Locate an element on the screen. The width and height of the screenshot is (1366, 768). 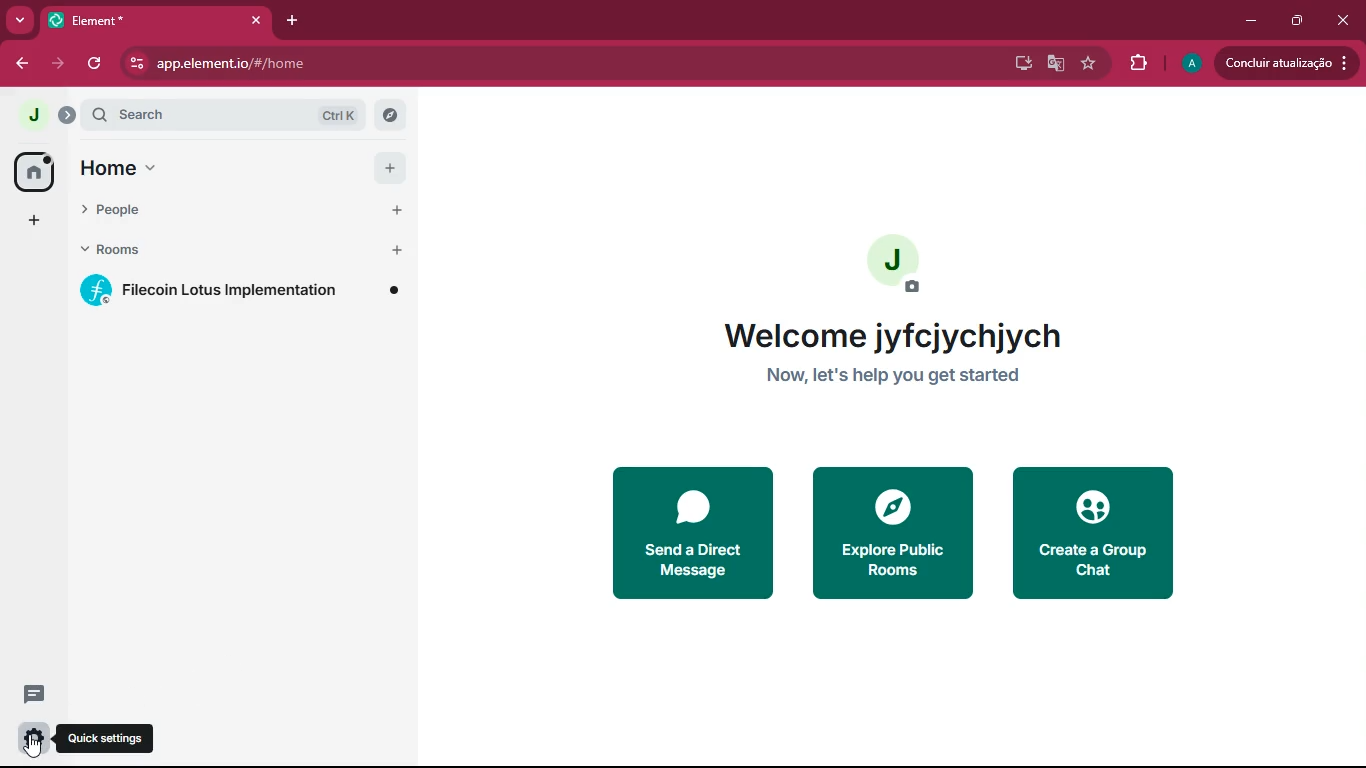
profile picture is located at coordinates (29, 114).